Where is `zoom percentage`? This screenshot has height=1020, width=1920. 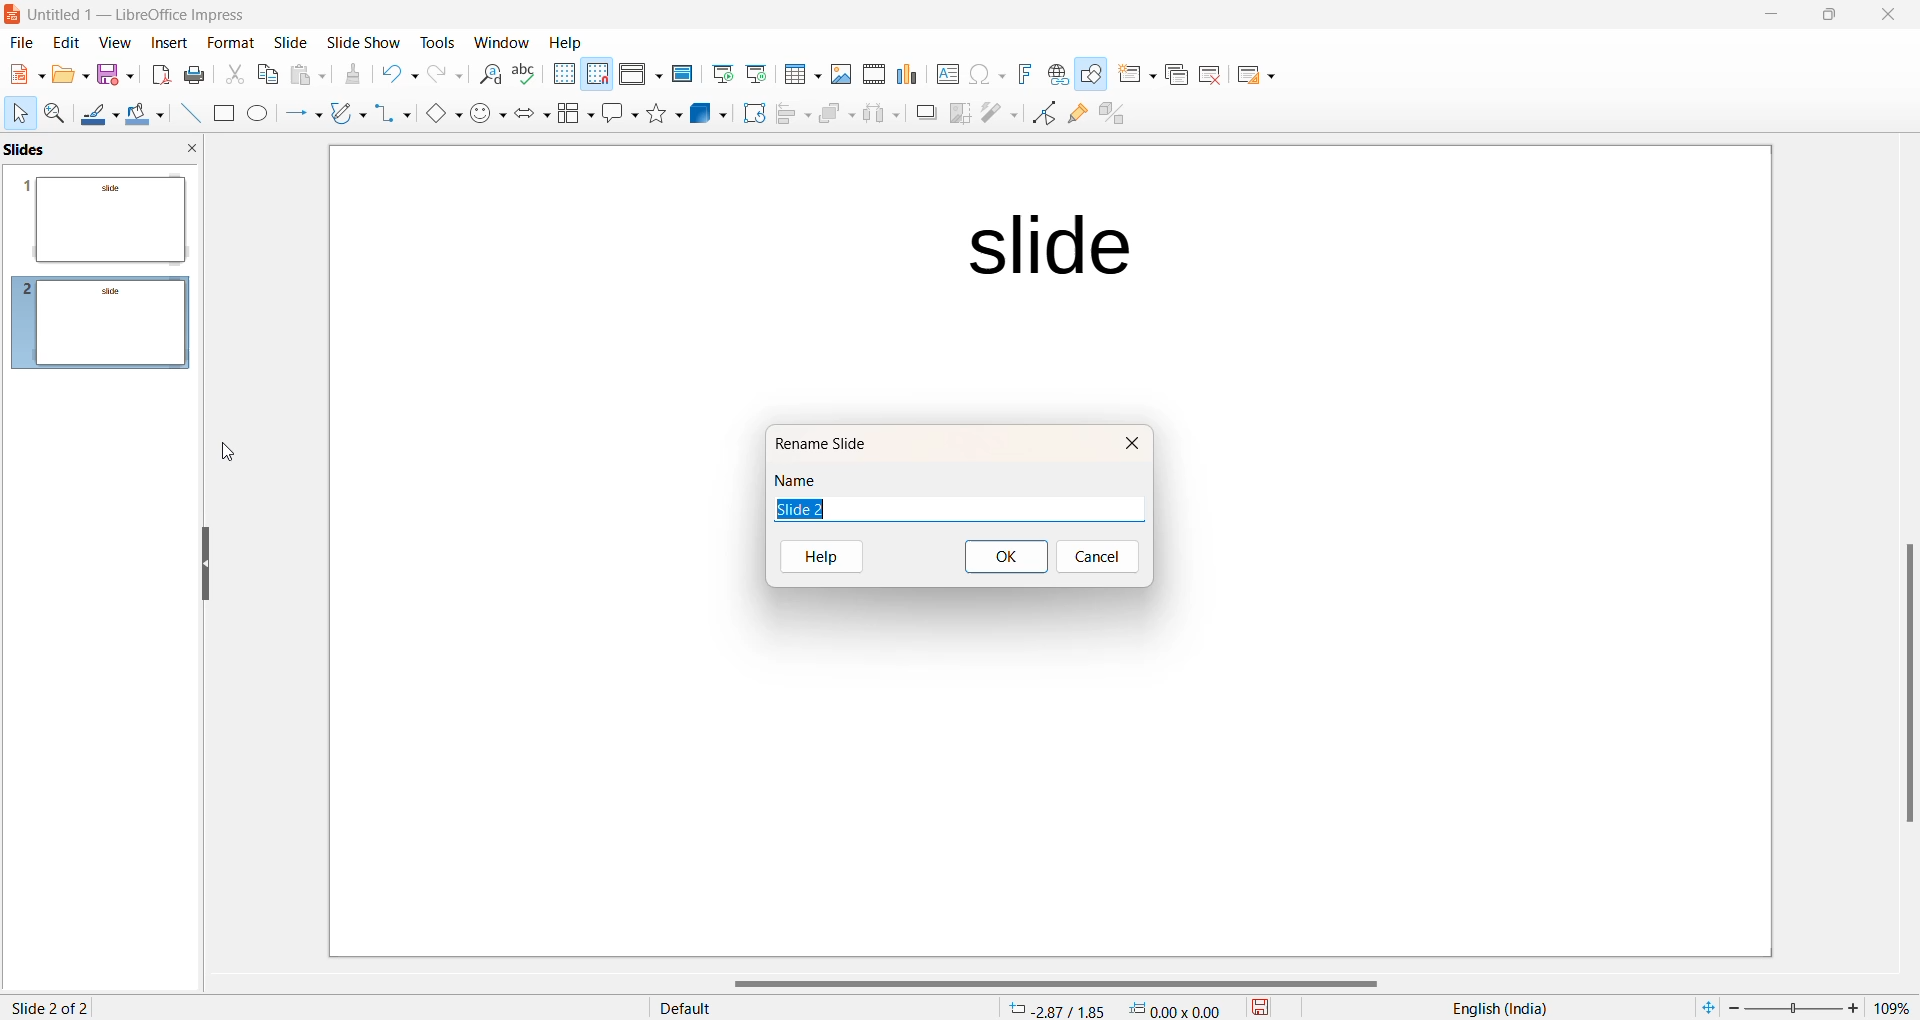
zoom percentage is located at coordinates (1896, 1006).